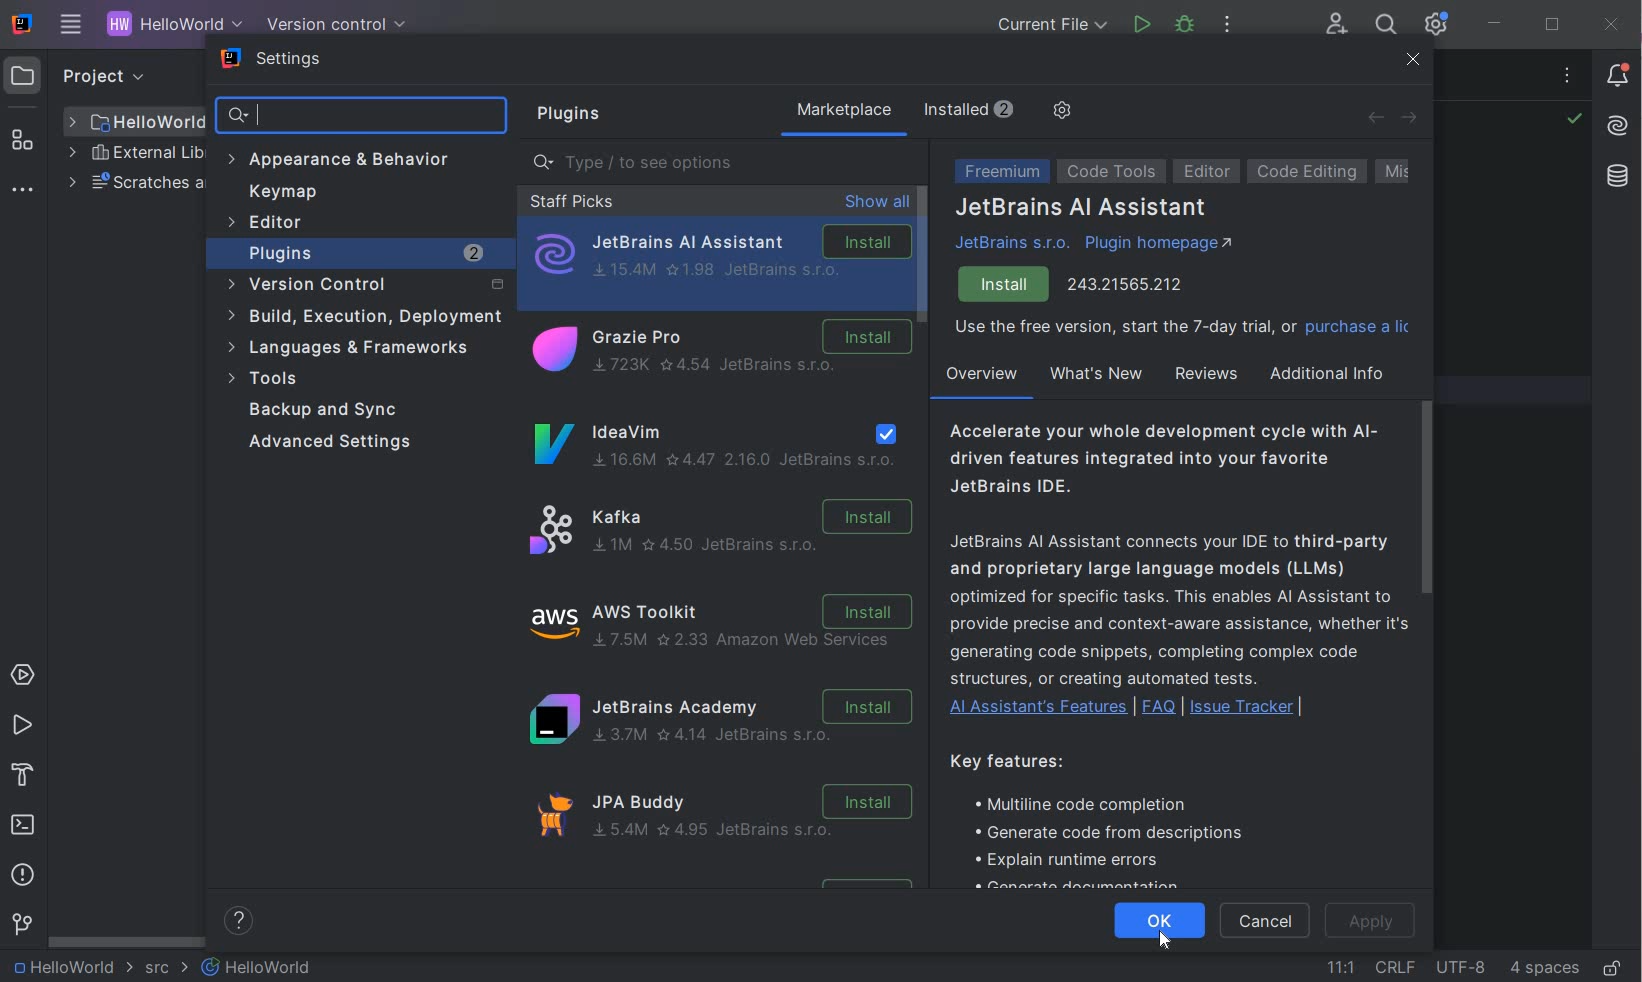 Image resolution: width=1642 pixels, height=982 pixels. Describe the element at coordinates (1188, 28) in the screenshot. I see `DEBUG` at that location.